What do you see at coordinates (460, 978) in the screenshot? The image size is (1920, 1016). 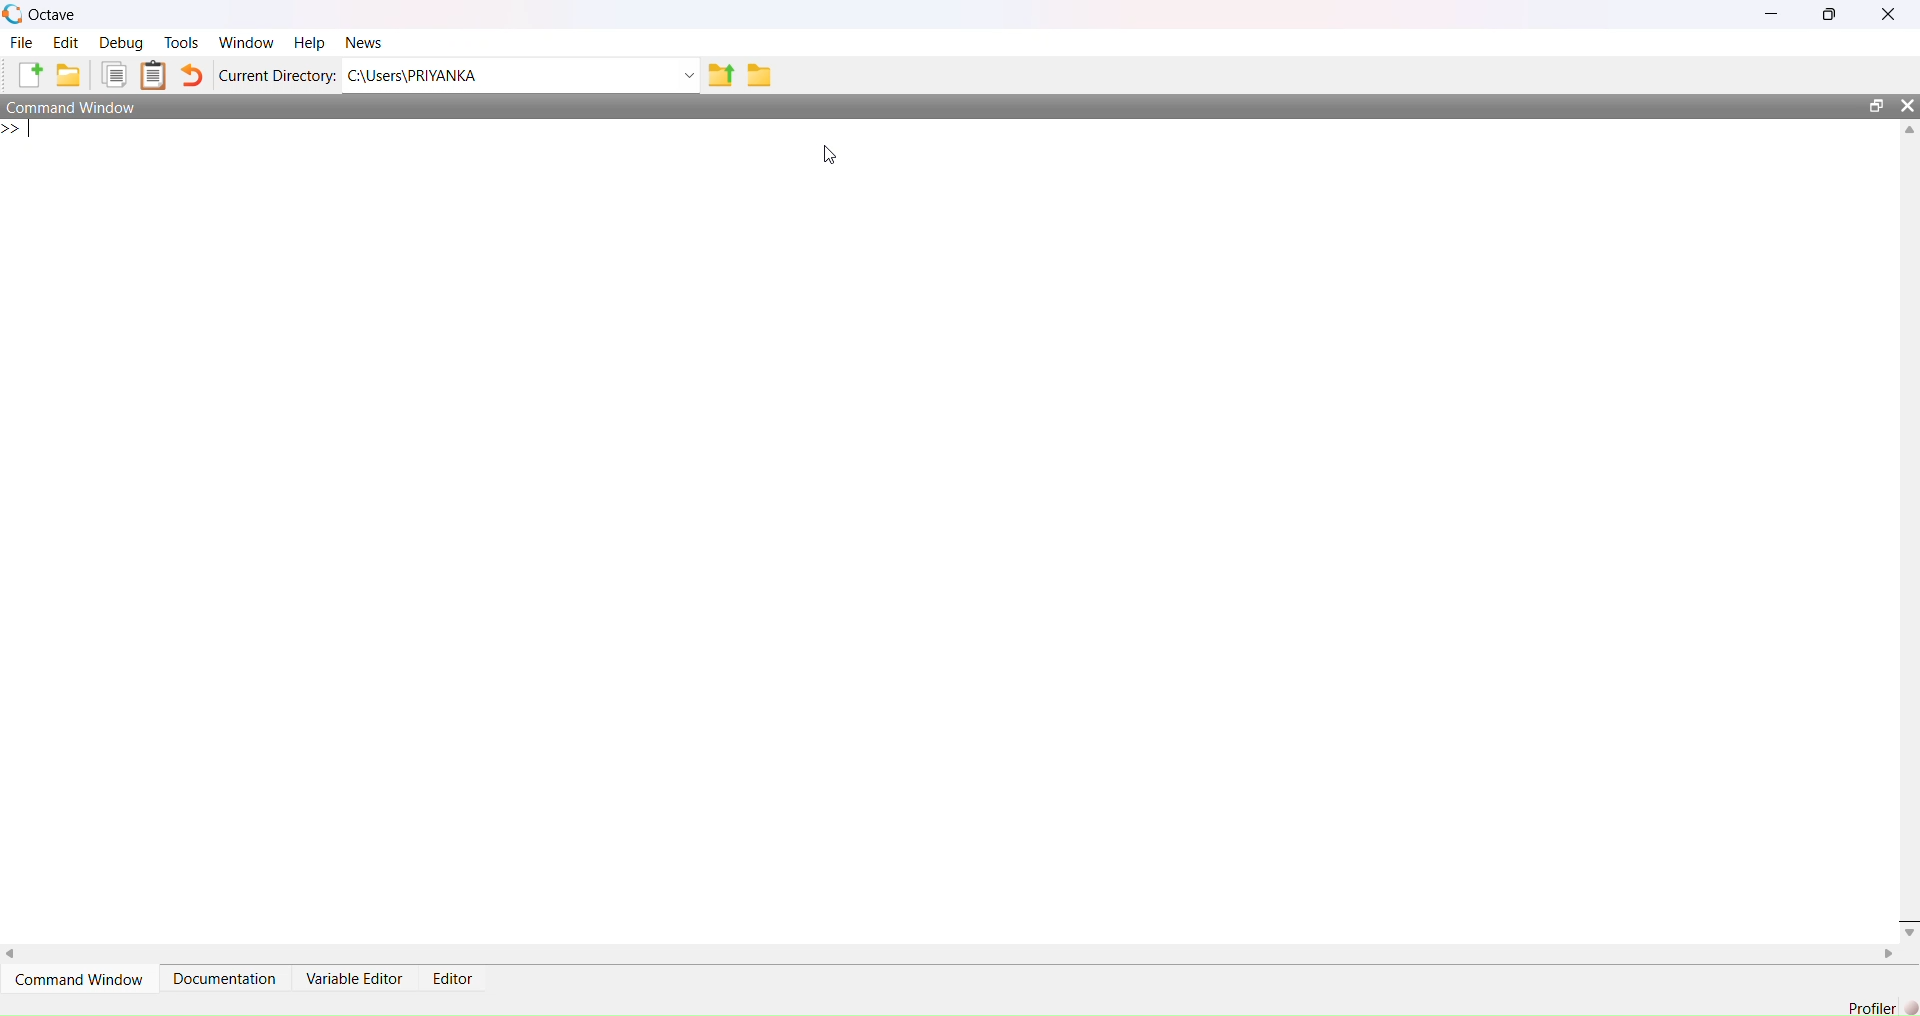 I see `Editor` at bounding box center [460, 978].